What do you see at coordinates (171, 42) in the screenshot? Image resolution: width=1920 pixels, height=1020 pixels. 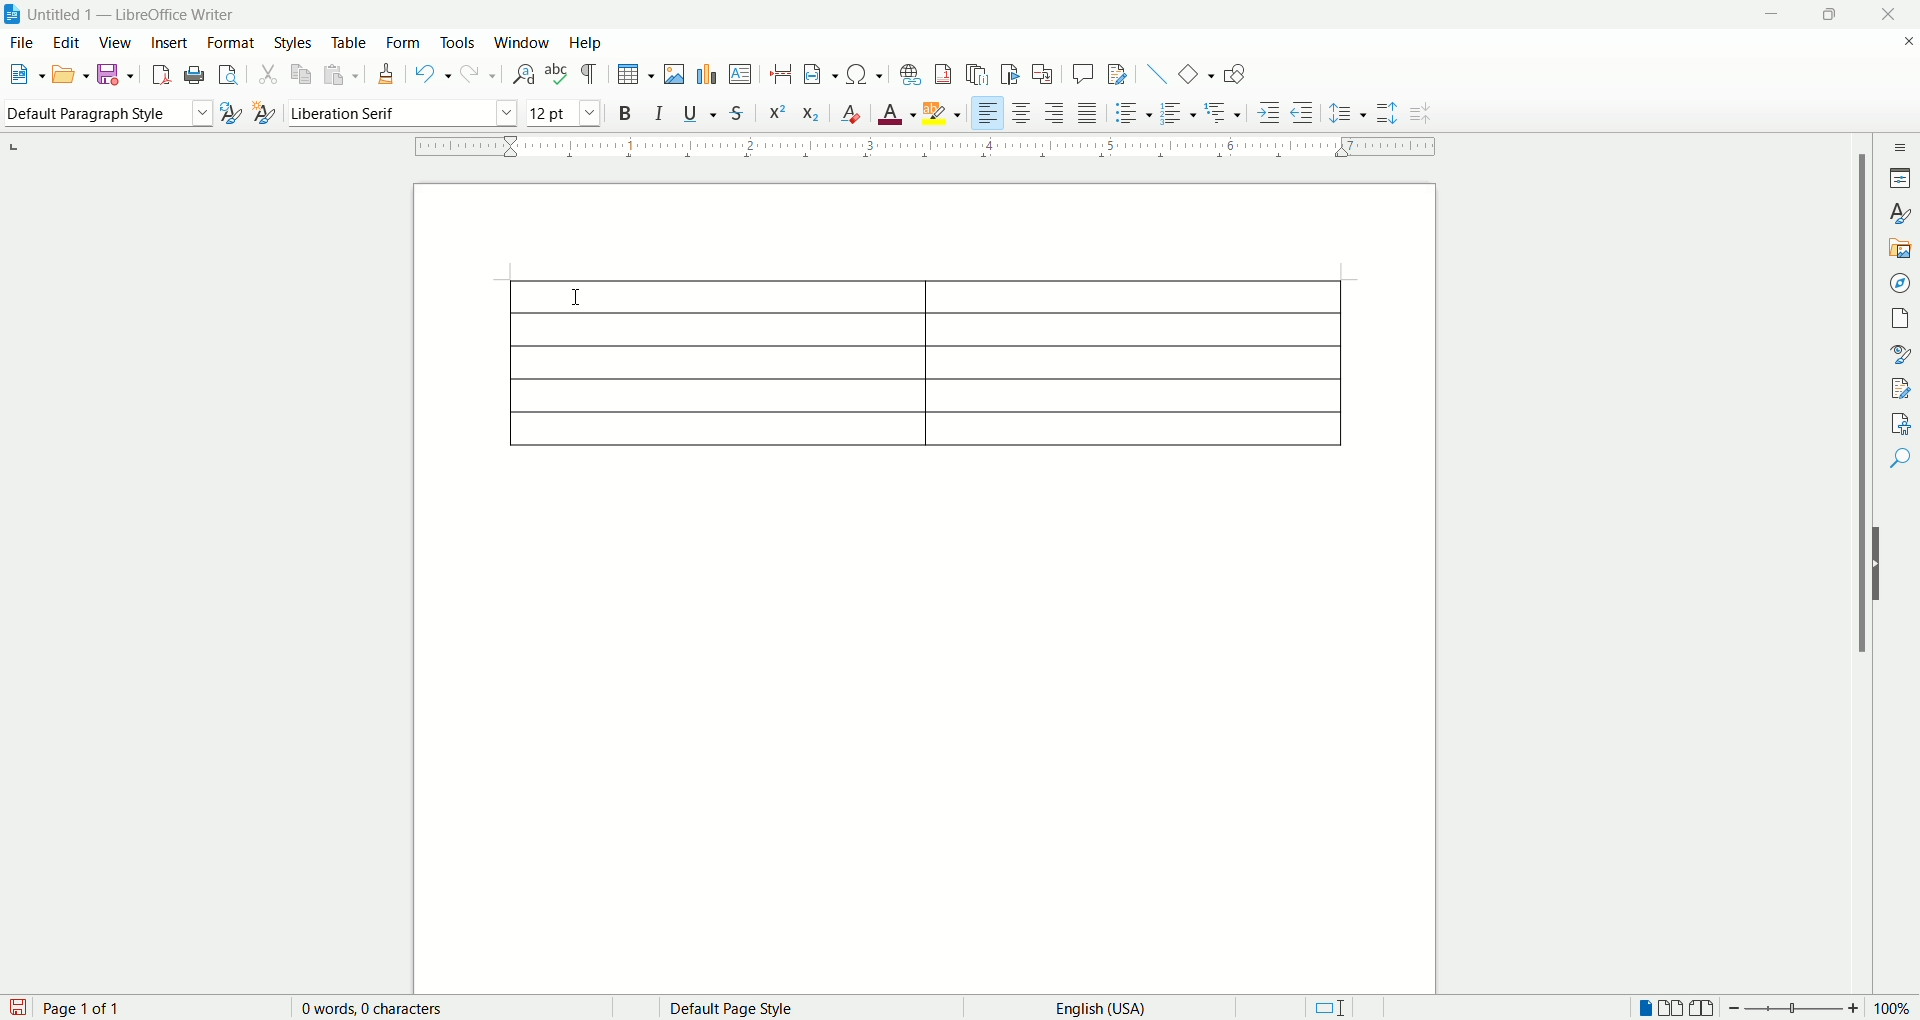 I see `insert` at bounding box center [171, 42].